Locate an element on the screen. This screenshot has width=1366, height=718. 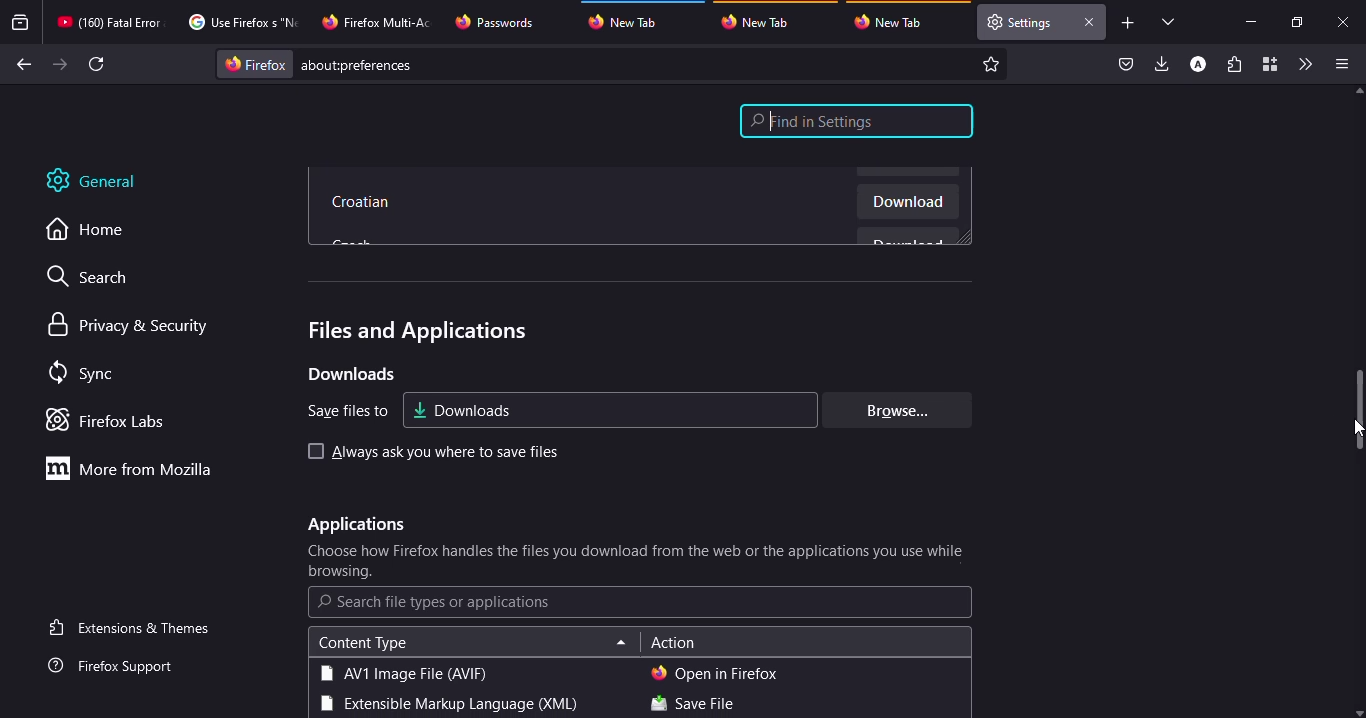
download is located at coordinates (908, 204).